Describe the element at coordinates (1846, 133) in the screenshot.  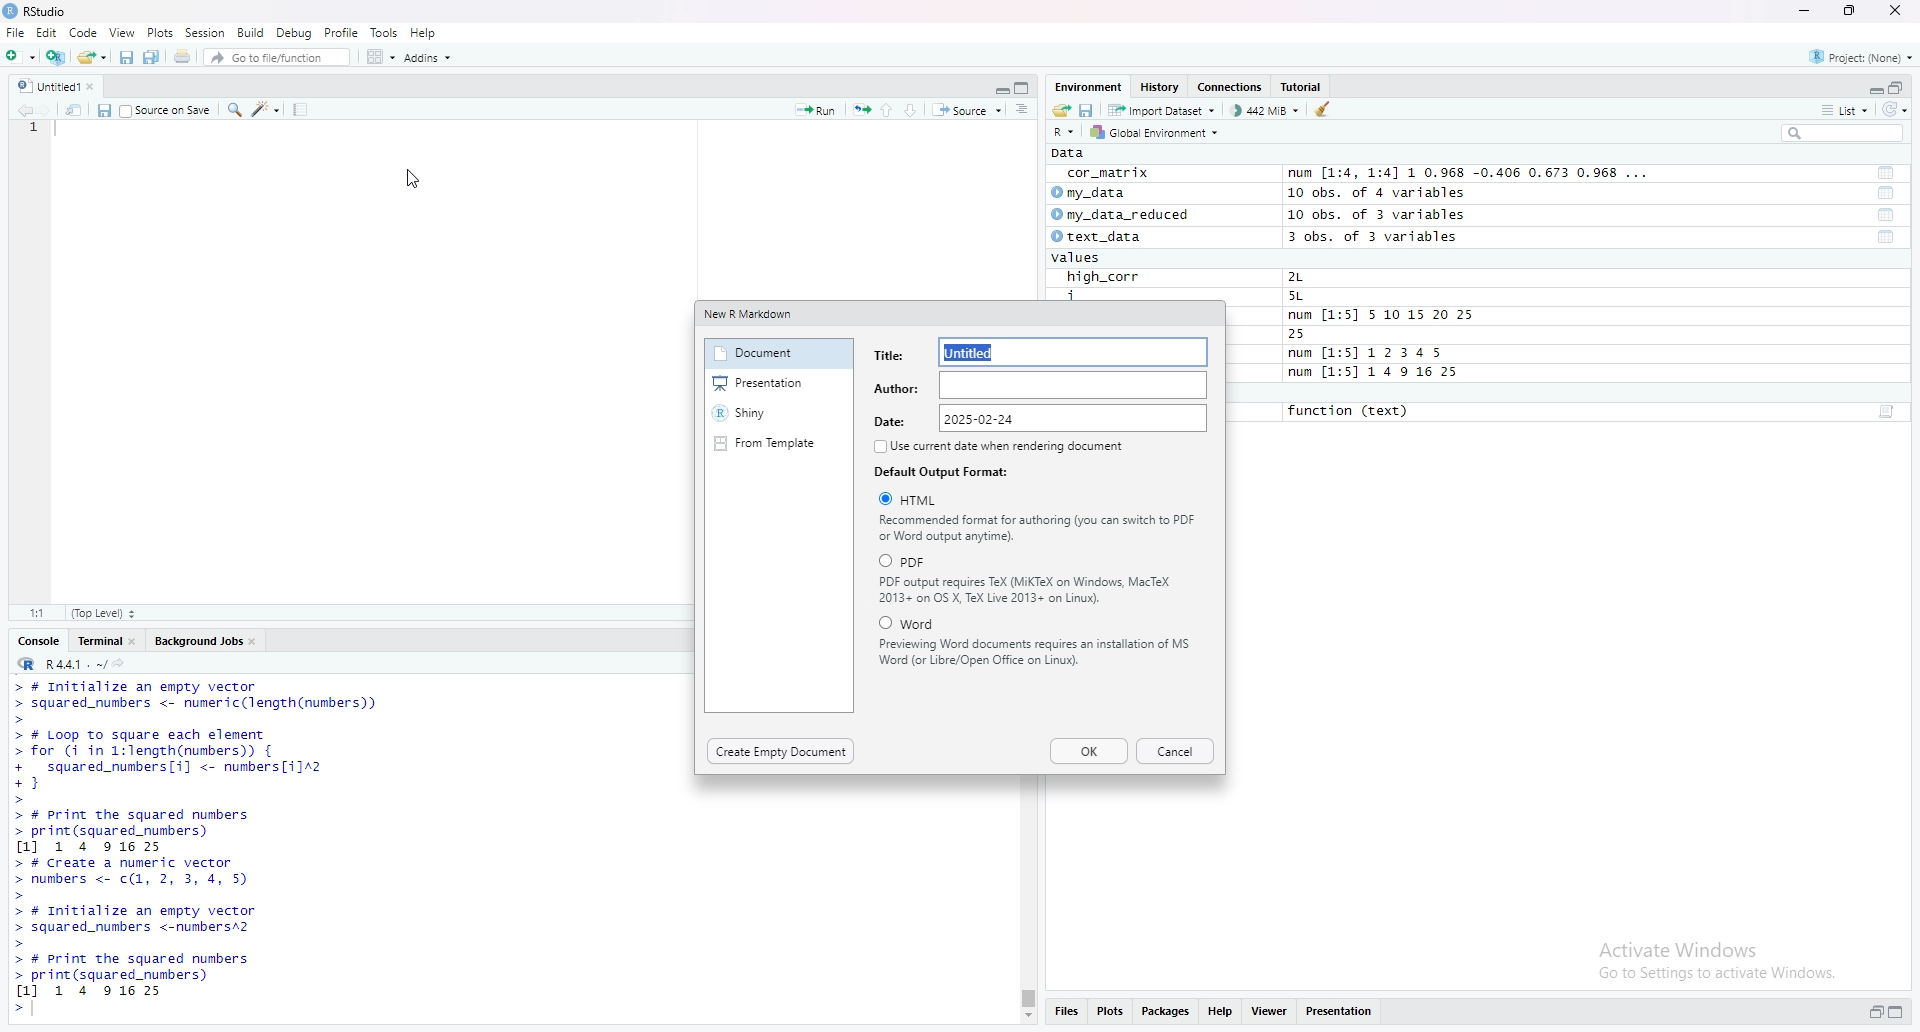
I see `search` at that location.